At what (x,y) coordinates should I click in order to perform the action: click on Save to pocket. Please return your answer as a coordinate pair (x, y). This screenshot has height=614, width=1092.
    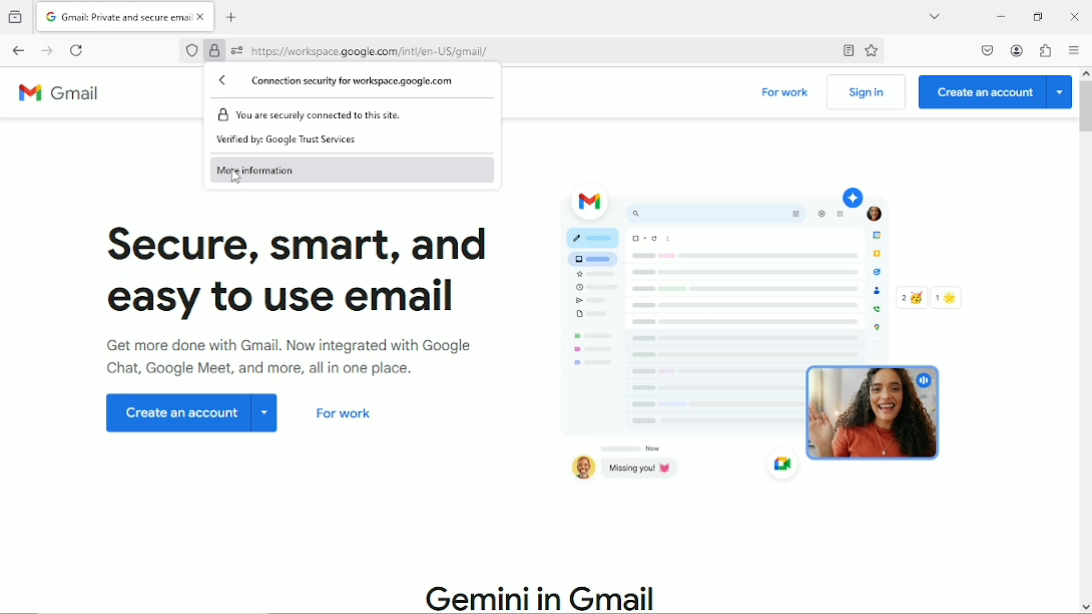
    Looking at the image, I should click on (986, 50).